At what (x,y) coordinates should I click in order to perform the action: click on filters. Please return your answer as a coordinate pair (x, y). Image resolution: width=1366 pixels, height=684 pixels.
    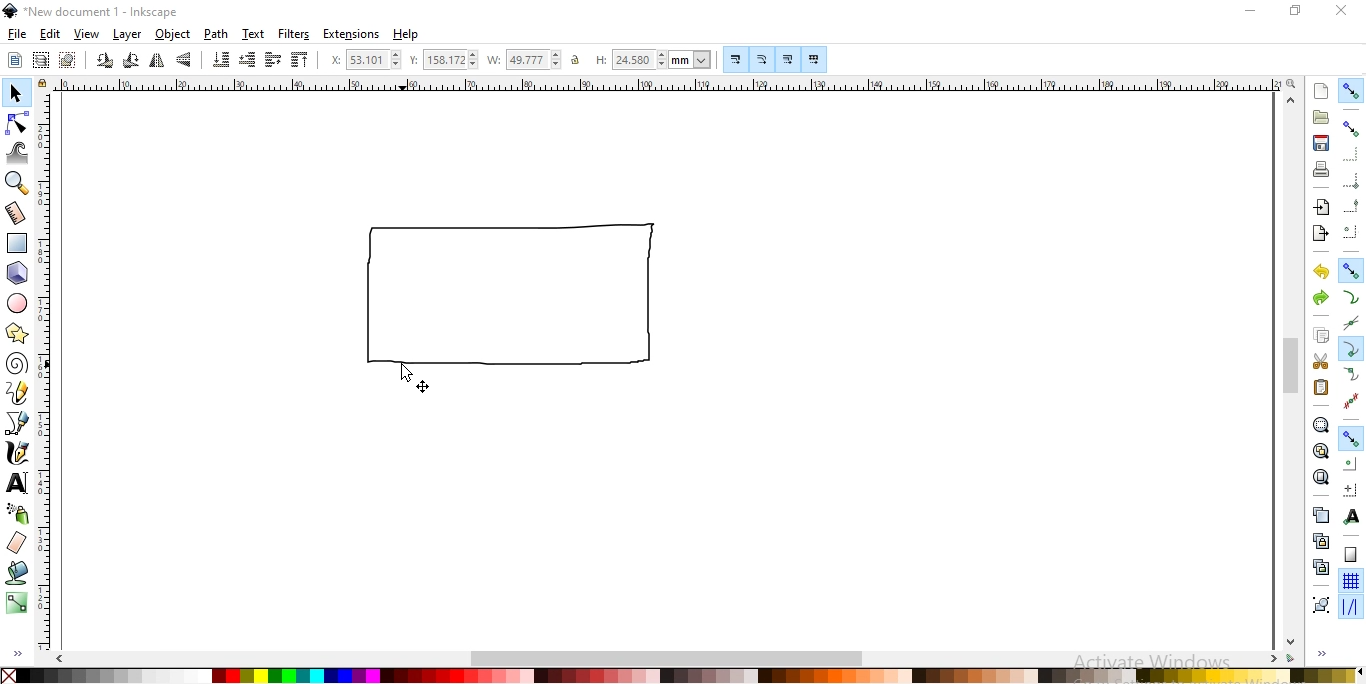
    Looking at the image, I should click on (294, 34).